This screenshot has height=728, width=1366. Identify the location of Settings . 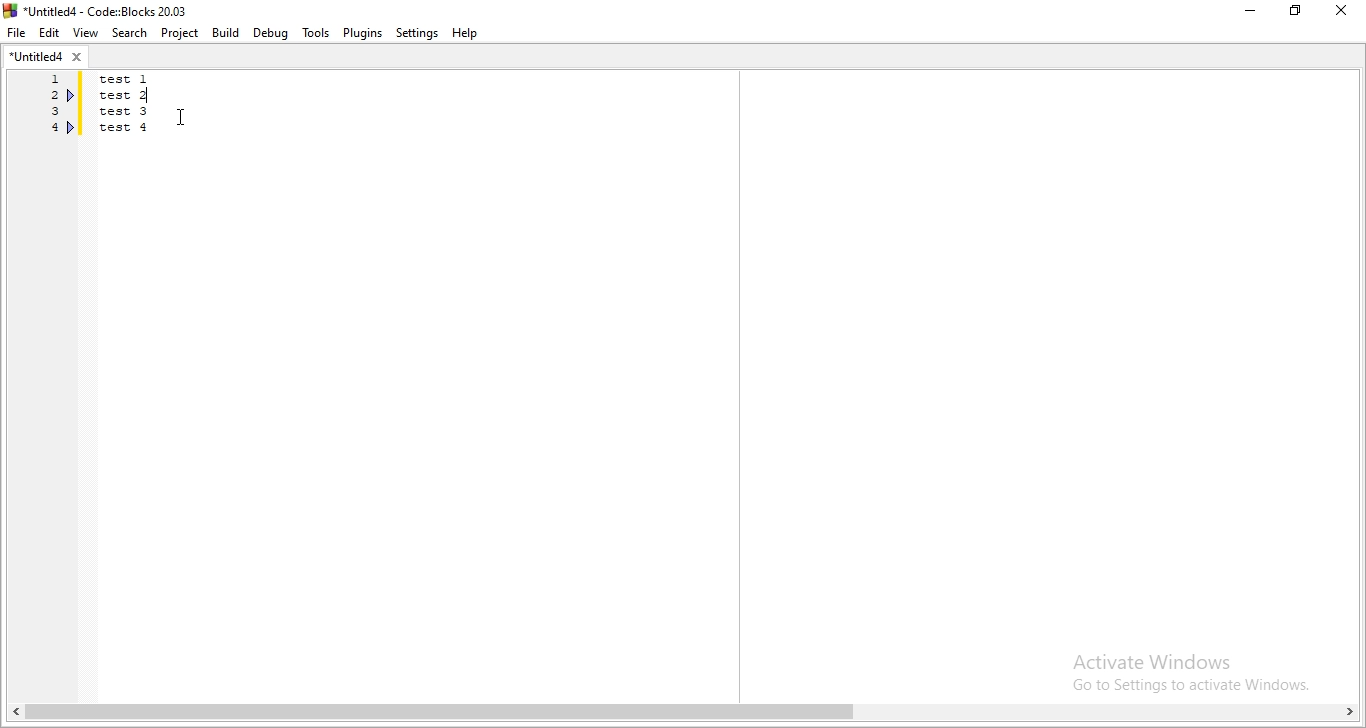
(415, 34).